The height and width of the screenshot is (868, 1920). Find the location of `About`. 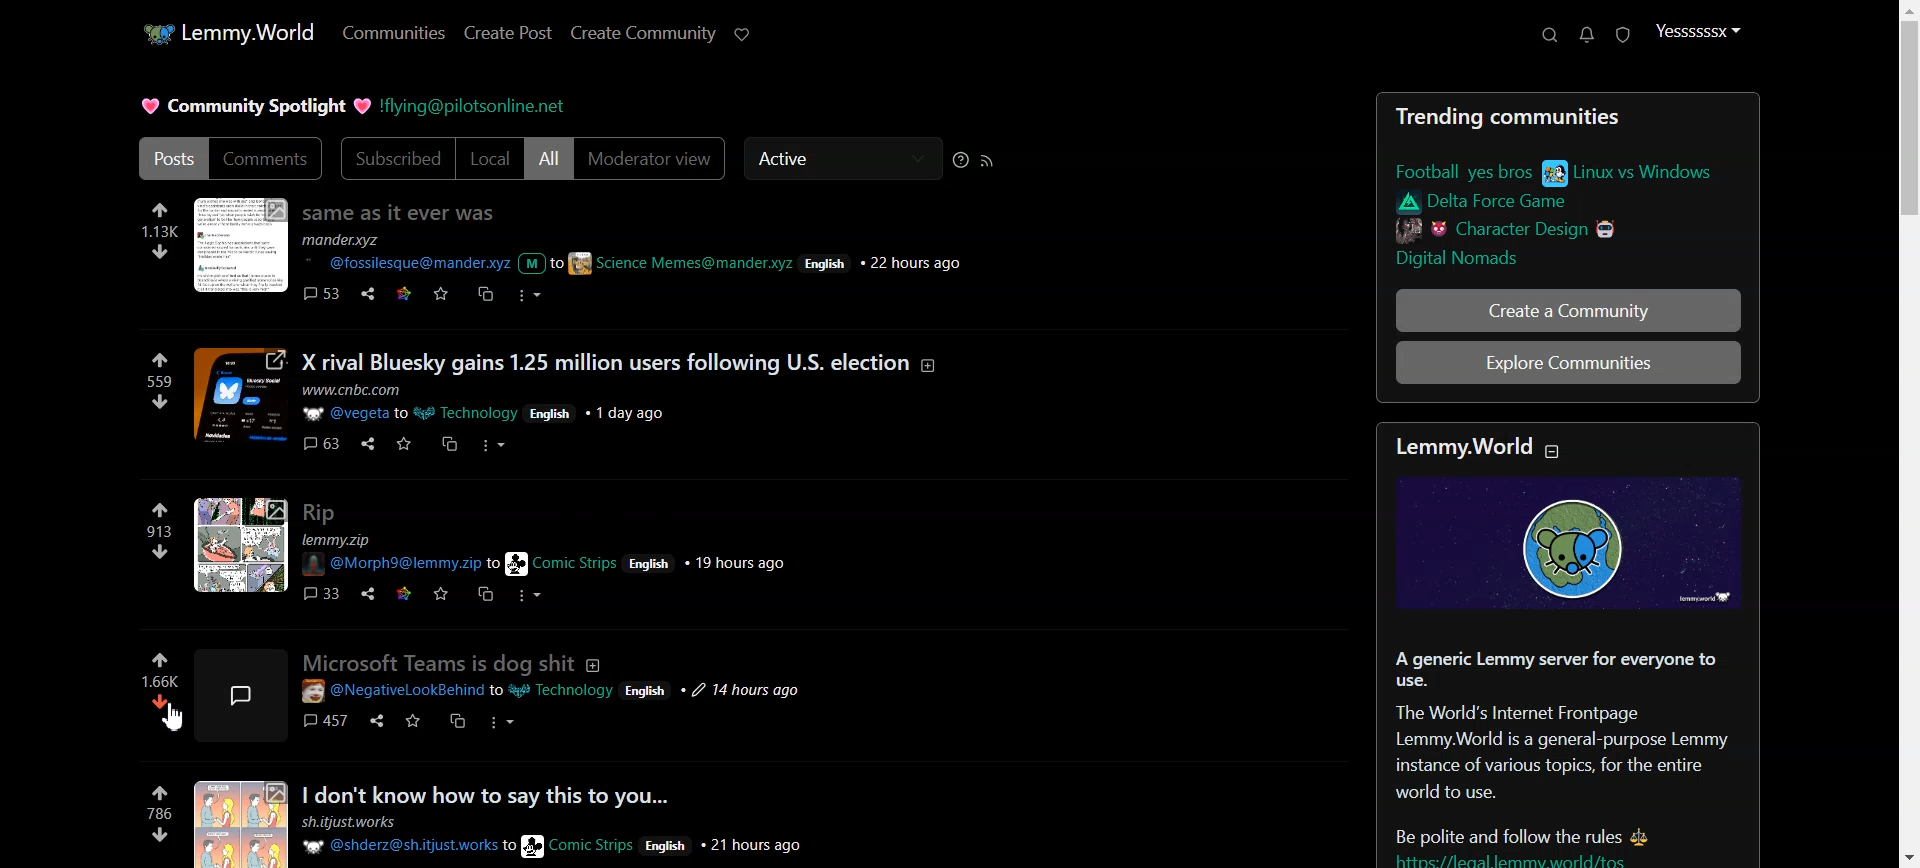

About is located at coordinates (594, 666).